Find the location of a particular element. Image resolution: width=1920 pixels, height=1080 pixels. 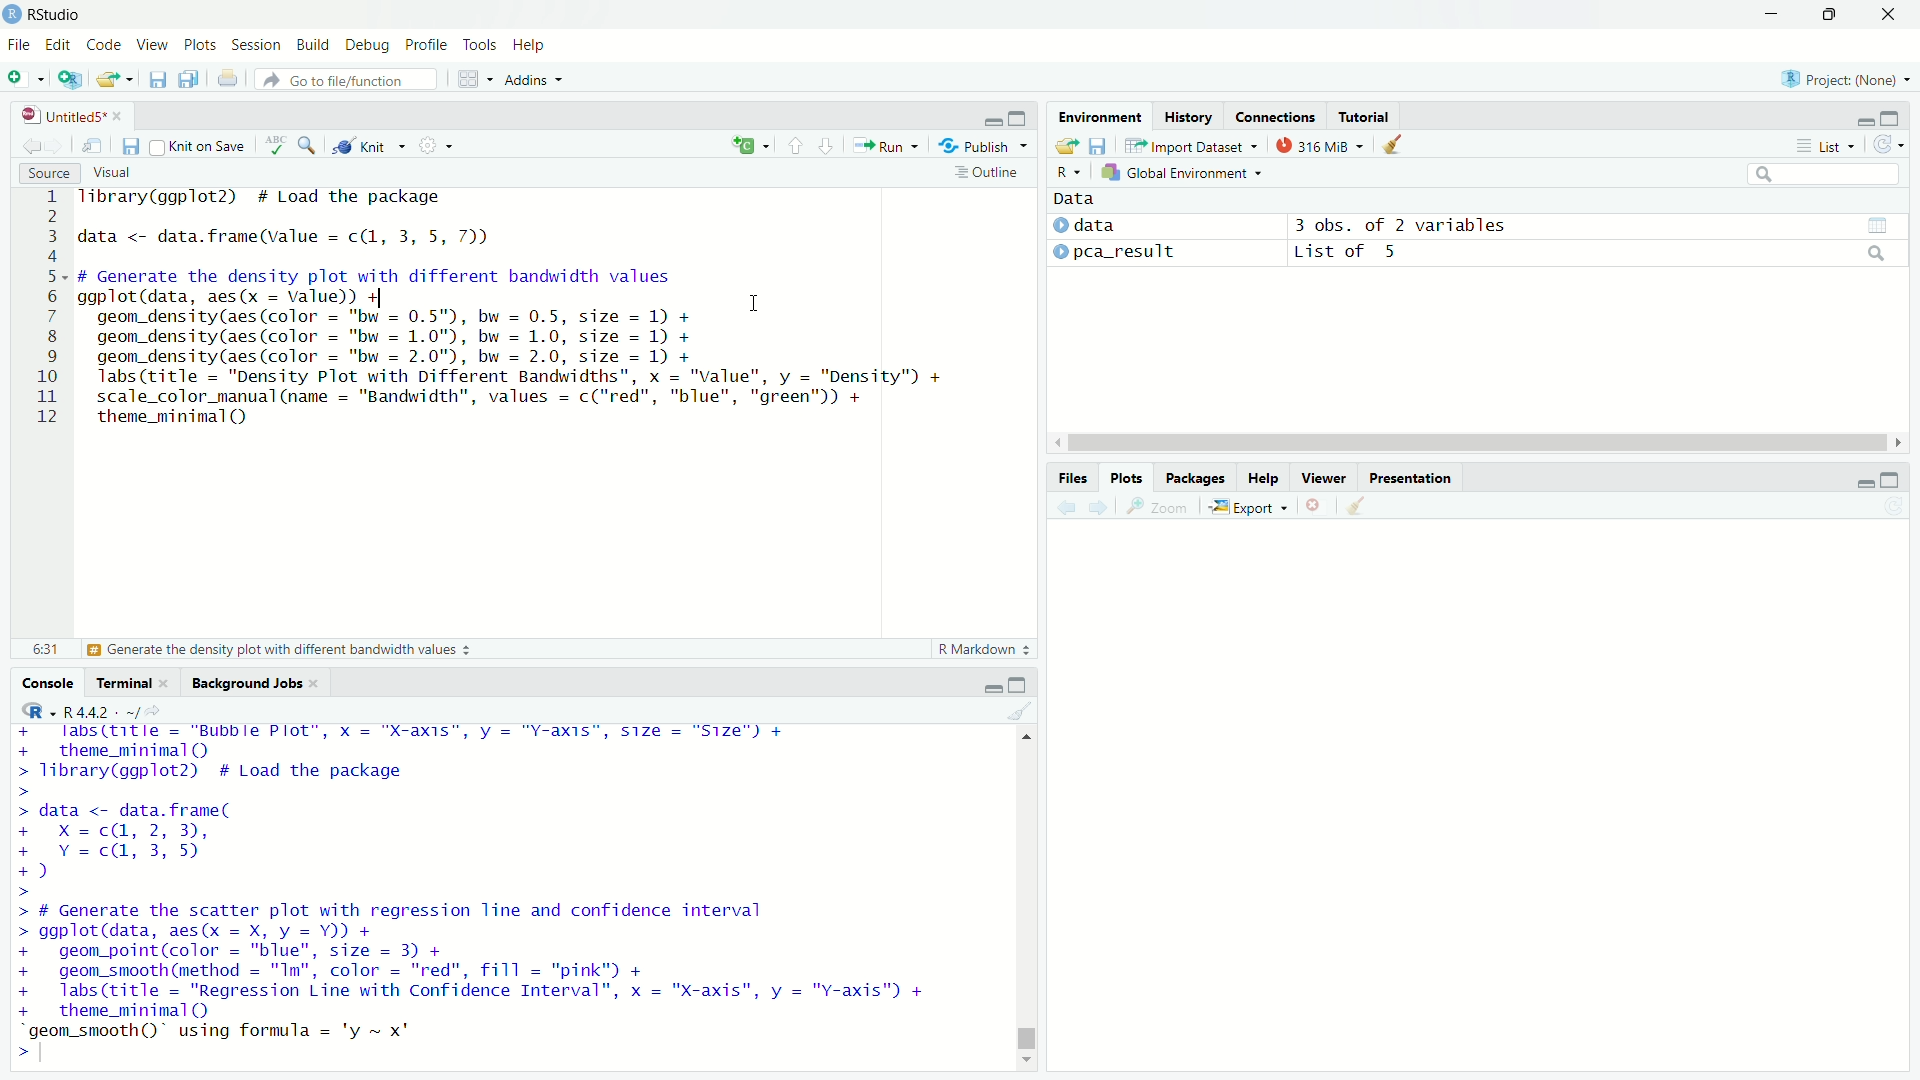

Plots is located at coordinates (1125, 478).